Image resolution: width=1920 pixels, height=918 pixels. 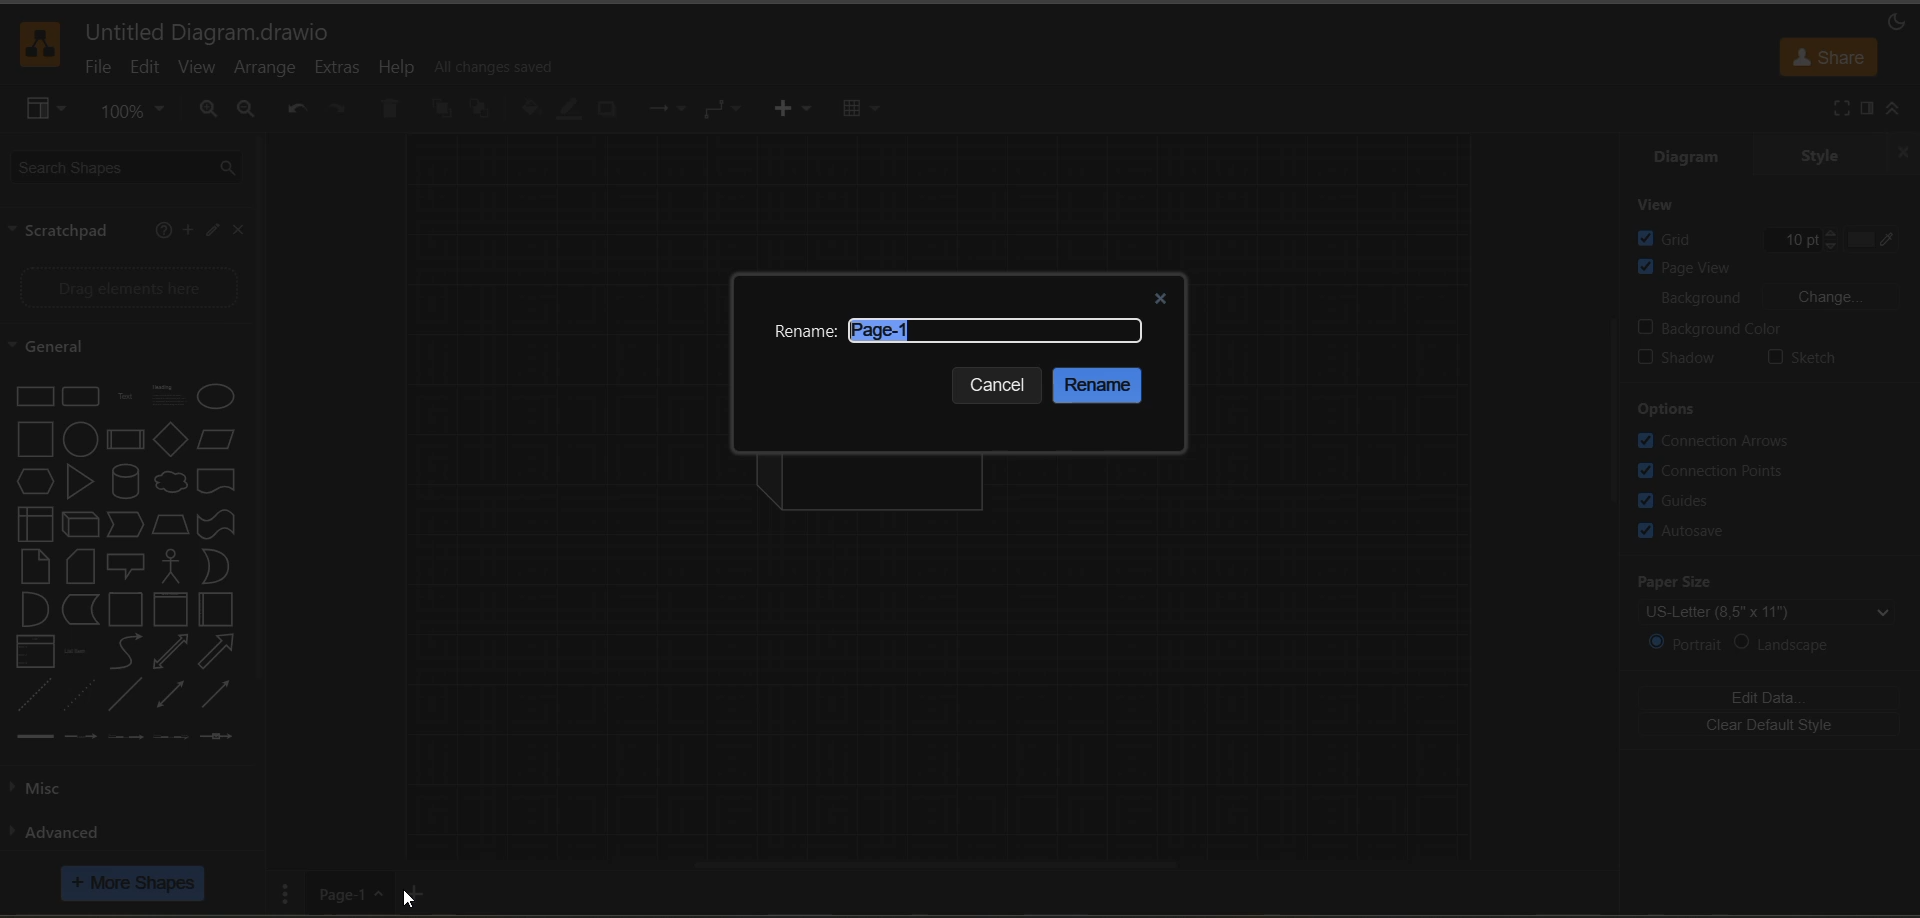 I want to click on text box, so click(x=996, y=331).